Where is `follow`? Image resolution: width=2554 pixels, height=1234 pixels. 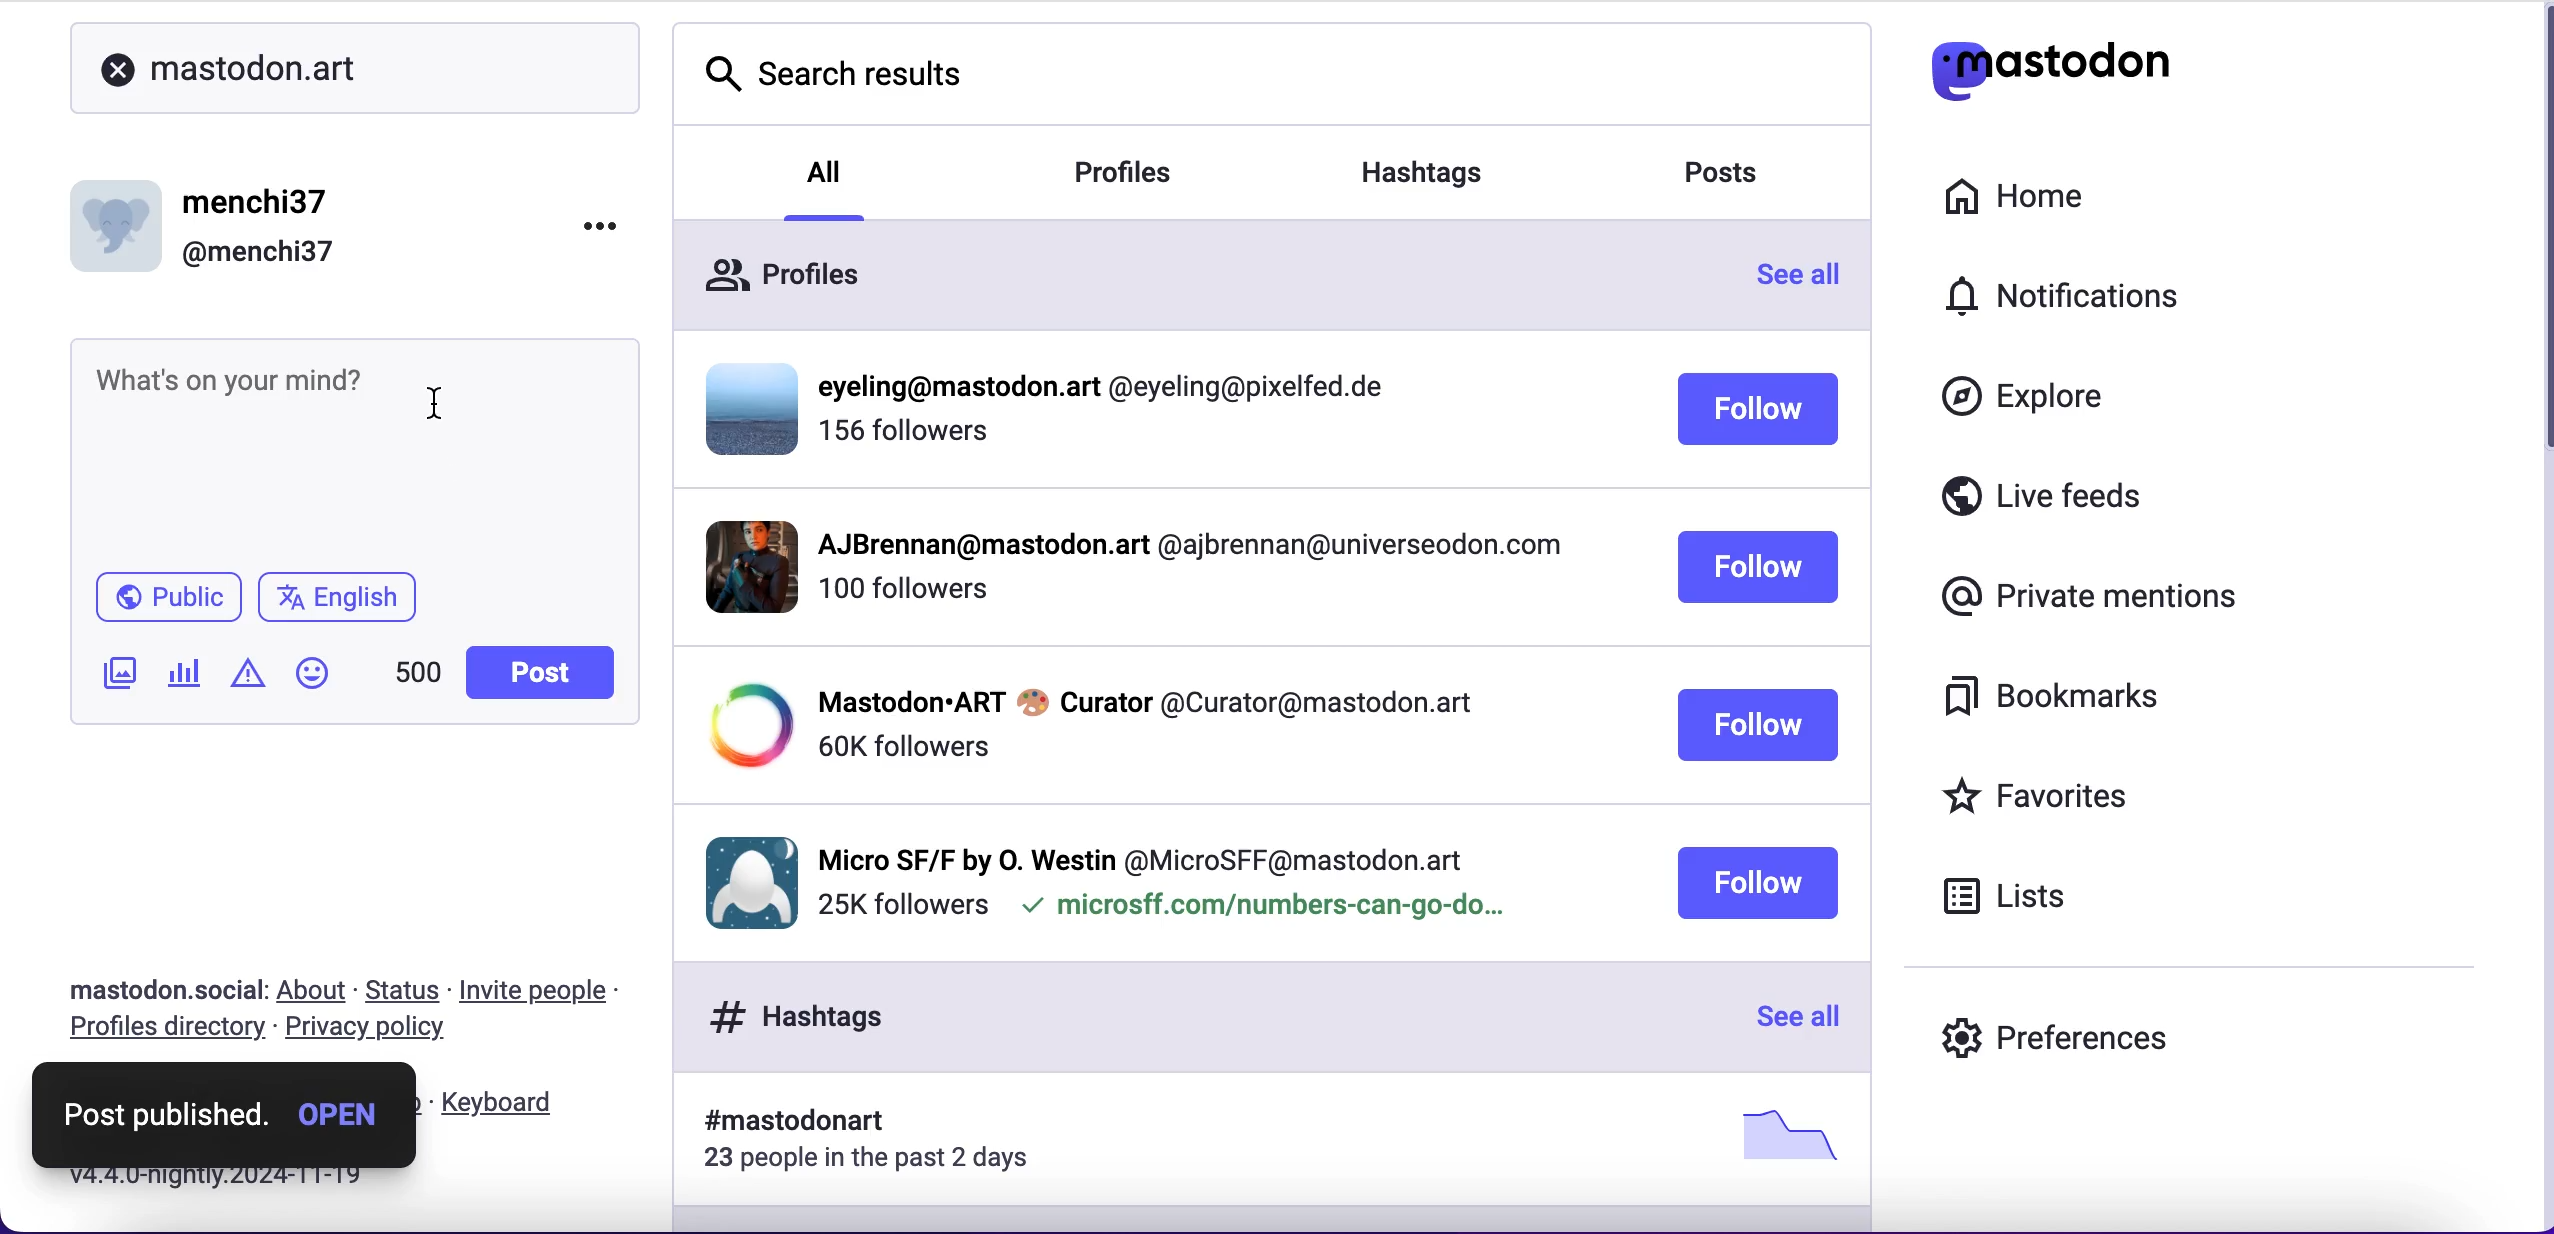
follow is located at coordinates (1759, 569).